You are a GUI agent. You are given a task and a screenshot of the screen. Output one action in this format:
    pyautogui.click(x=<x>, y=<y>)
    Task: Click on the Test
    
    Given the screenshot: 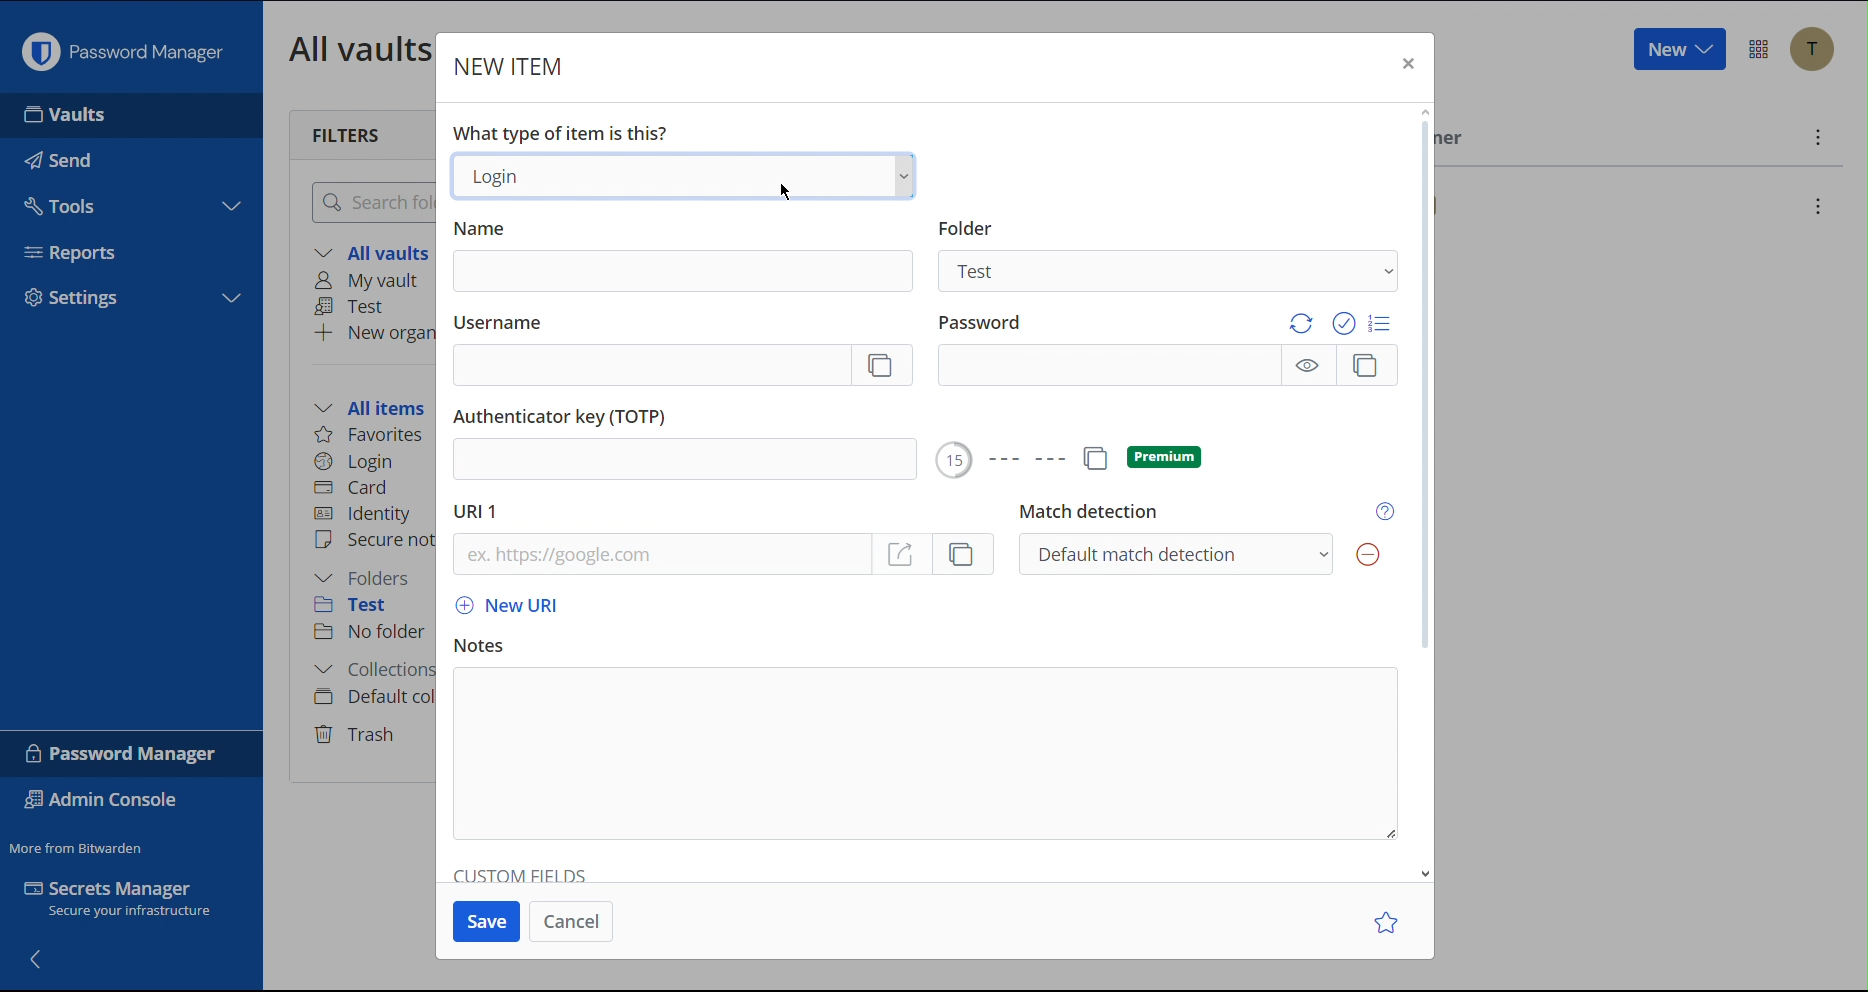 What is the action you would take?
    pyautogui.click(x=355, y=307)
    